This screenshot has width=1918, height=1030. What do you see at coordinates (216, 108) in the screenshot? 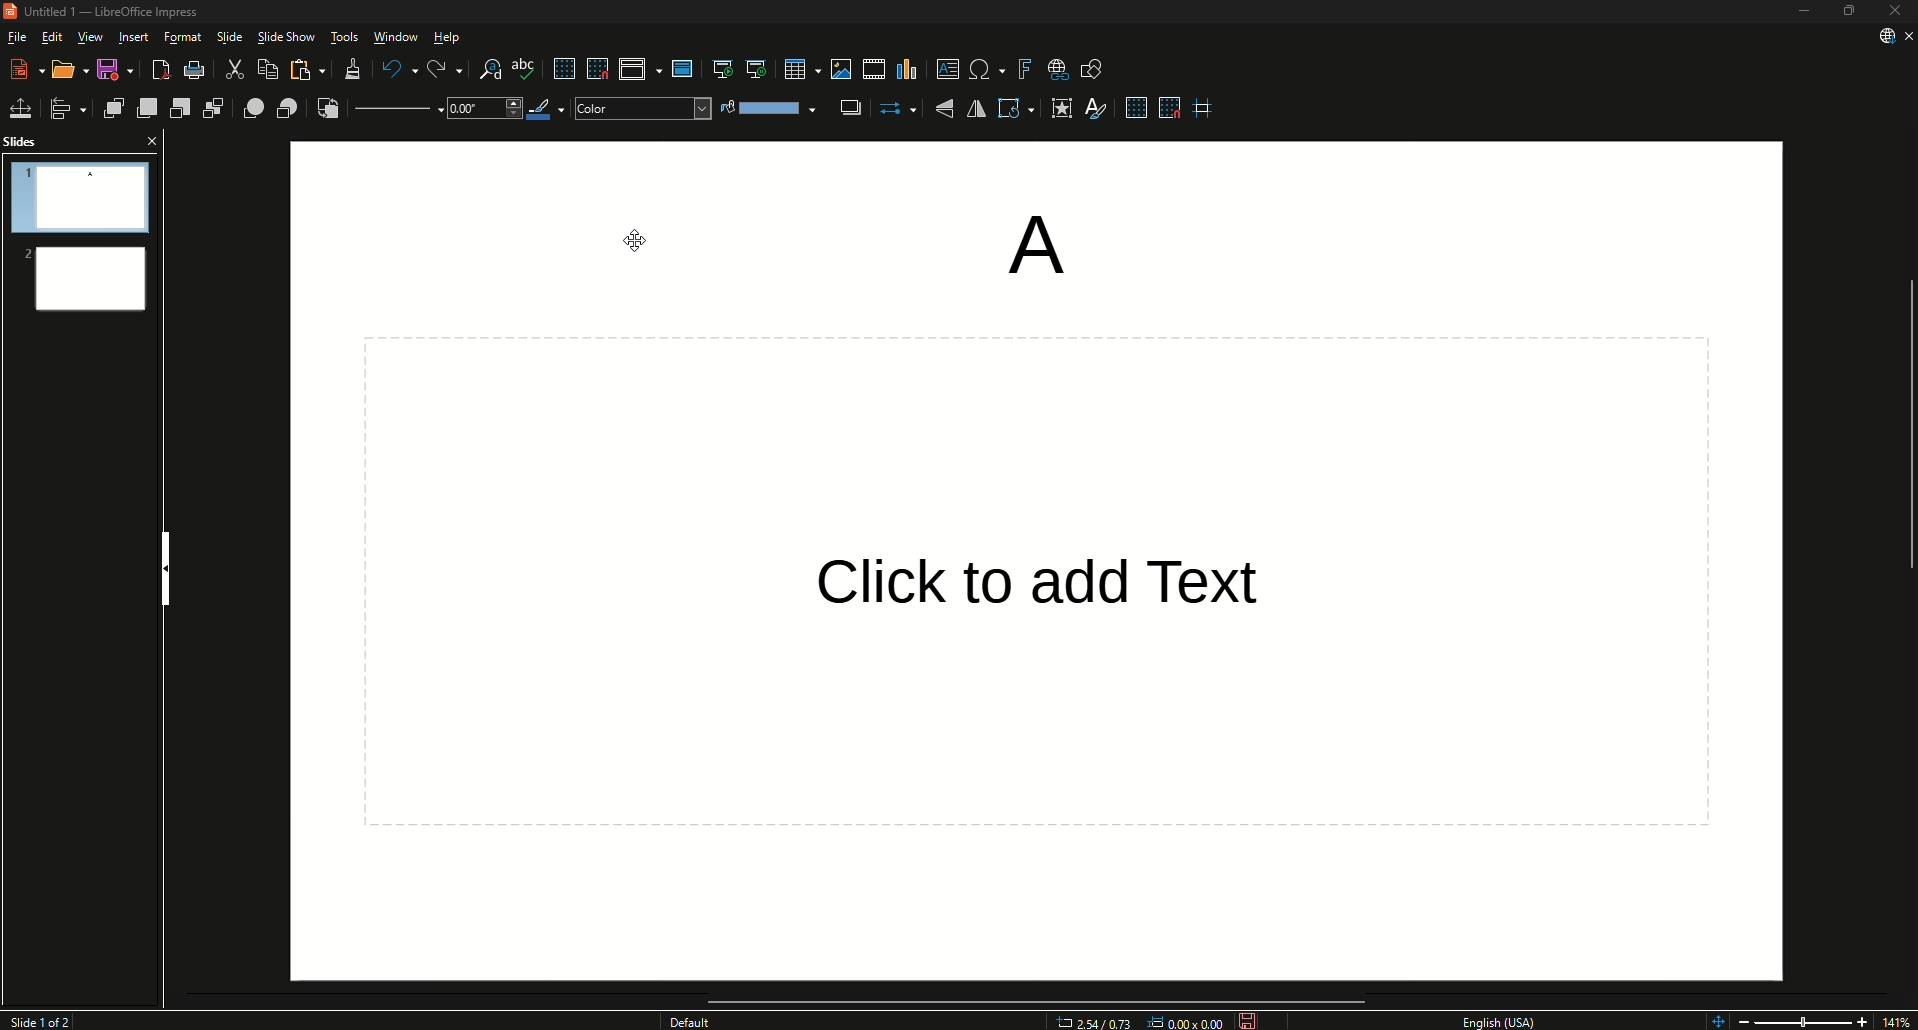
I see `Send to Back` at bounding box center [216, 108].